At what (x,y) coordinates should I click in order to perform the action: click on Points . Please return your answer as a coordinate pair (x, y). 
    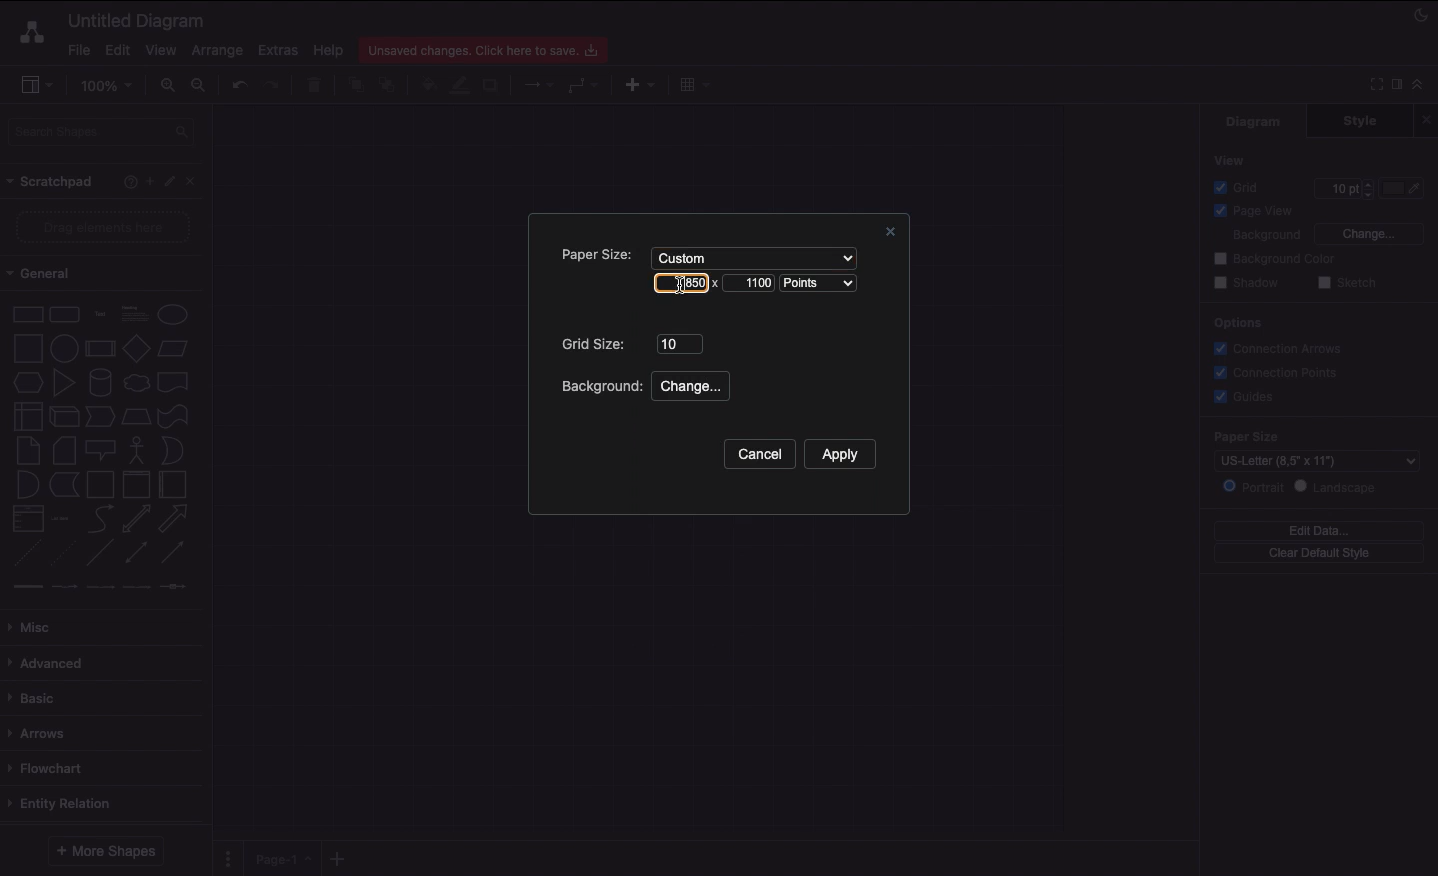
    Looking at the image, I should click on (823, 284).